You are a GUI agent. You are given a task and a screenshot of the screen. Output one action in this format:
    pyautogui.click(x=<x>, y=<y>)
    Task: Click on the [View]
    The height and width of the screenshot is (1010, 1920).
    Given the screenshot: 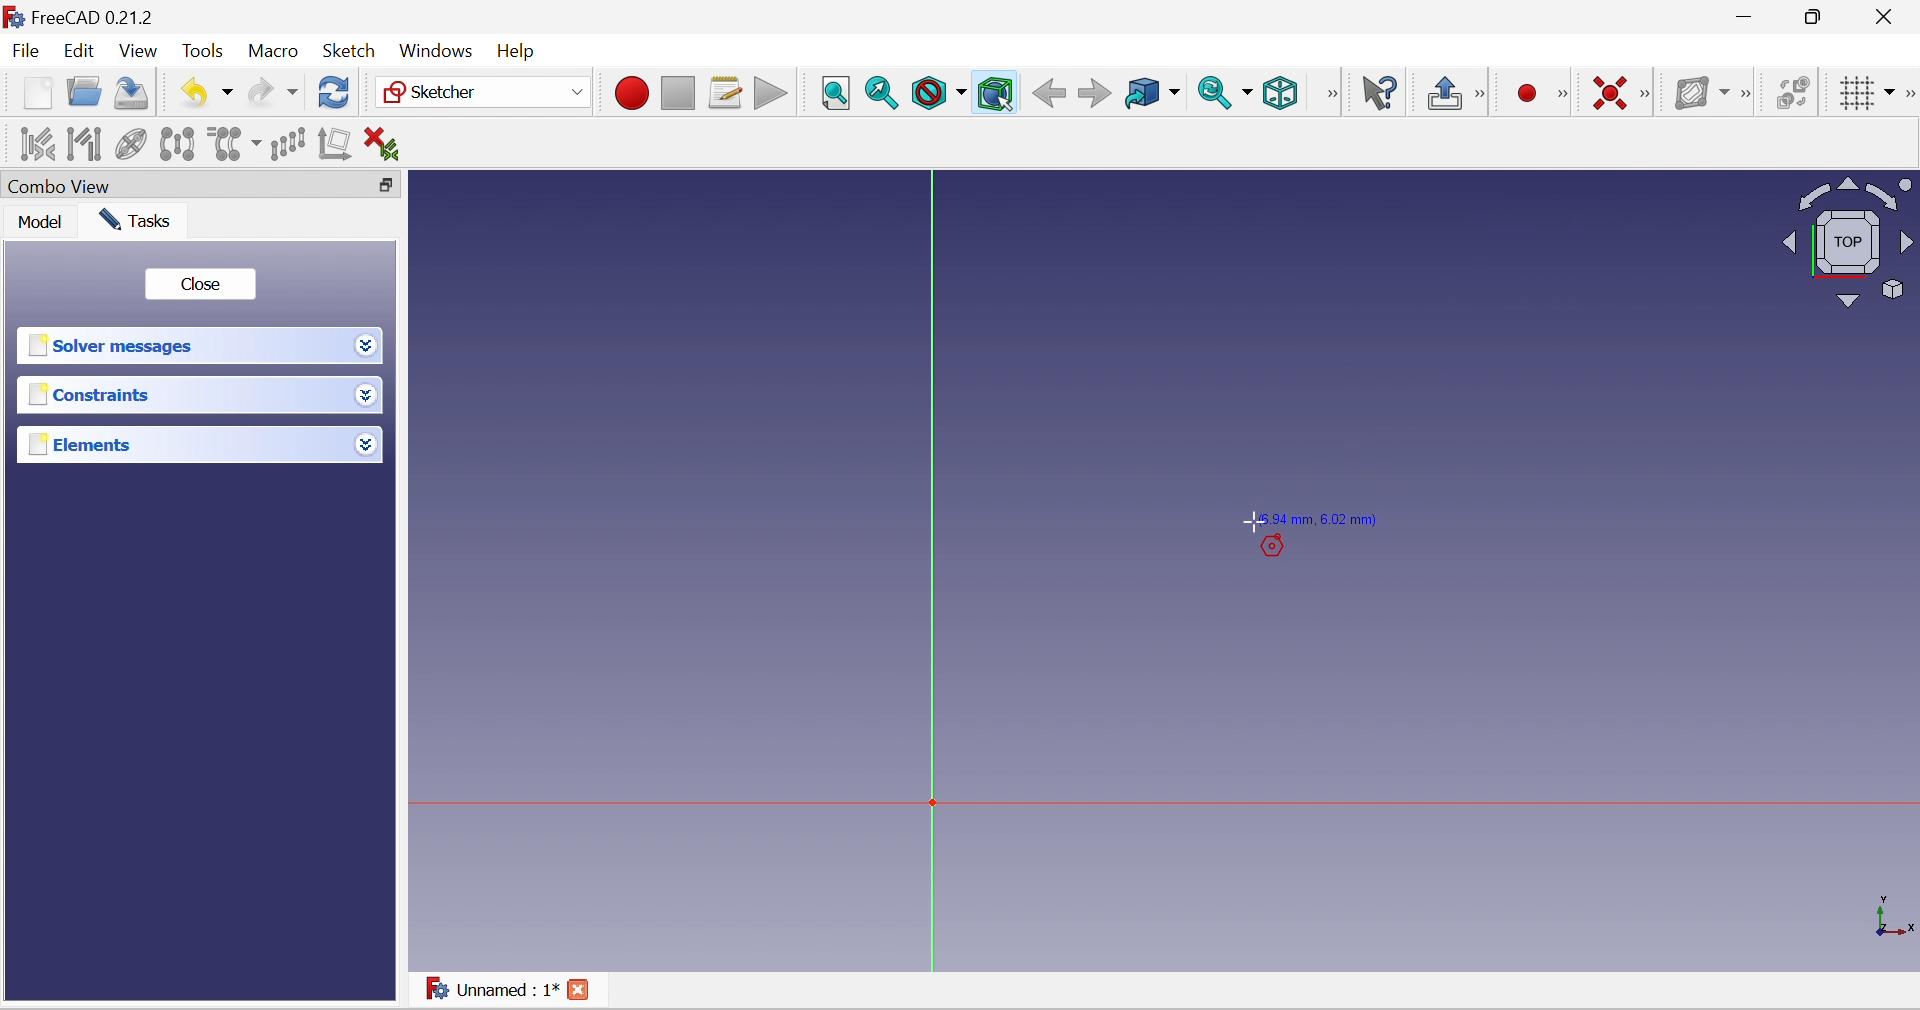 What is the action you would take?
    pyautogui.click(x=1326, y=92)
    